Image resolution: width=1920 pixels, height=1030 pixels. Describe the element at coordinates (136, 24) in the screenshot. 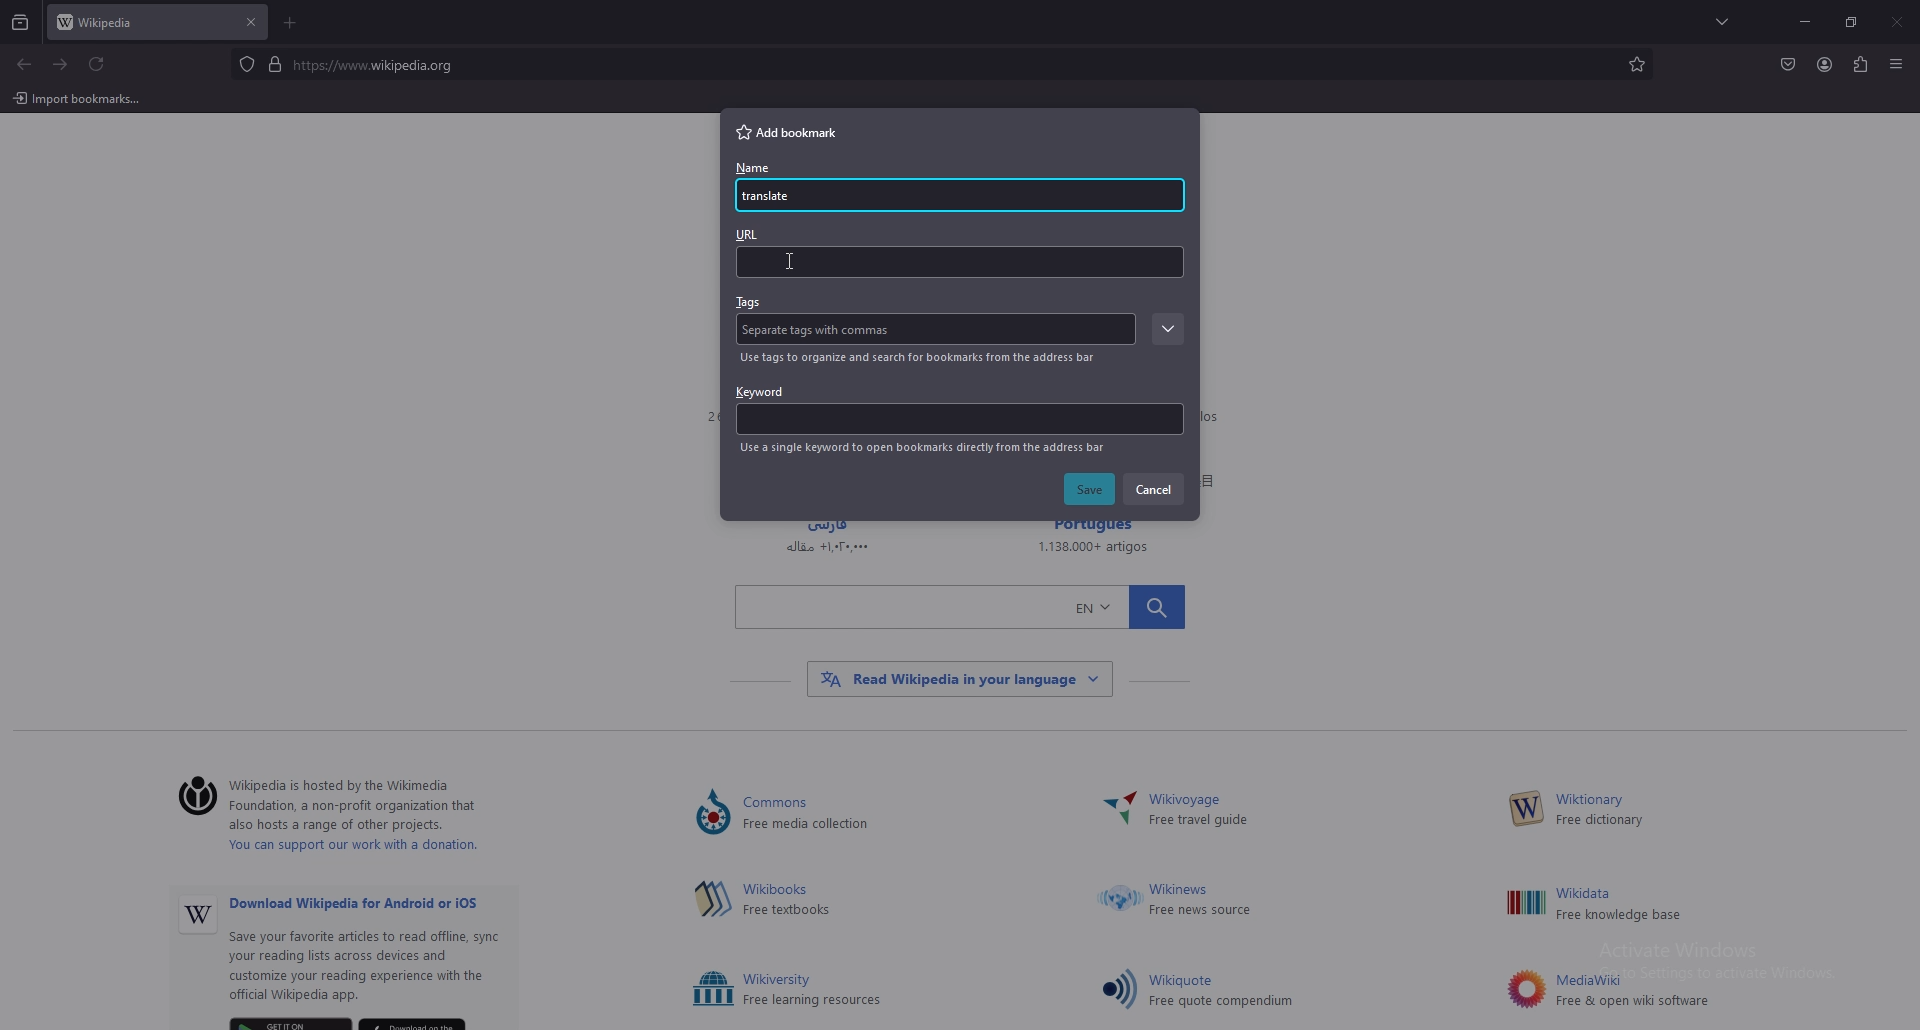

I see `tab` at that location.